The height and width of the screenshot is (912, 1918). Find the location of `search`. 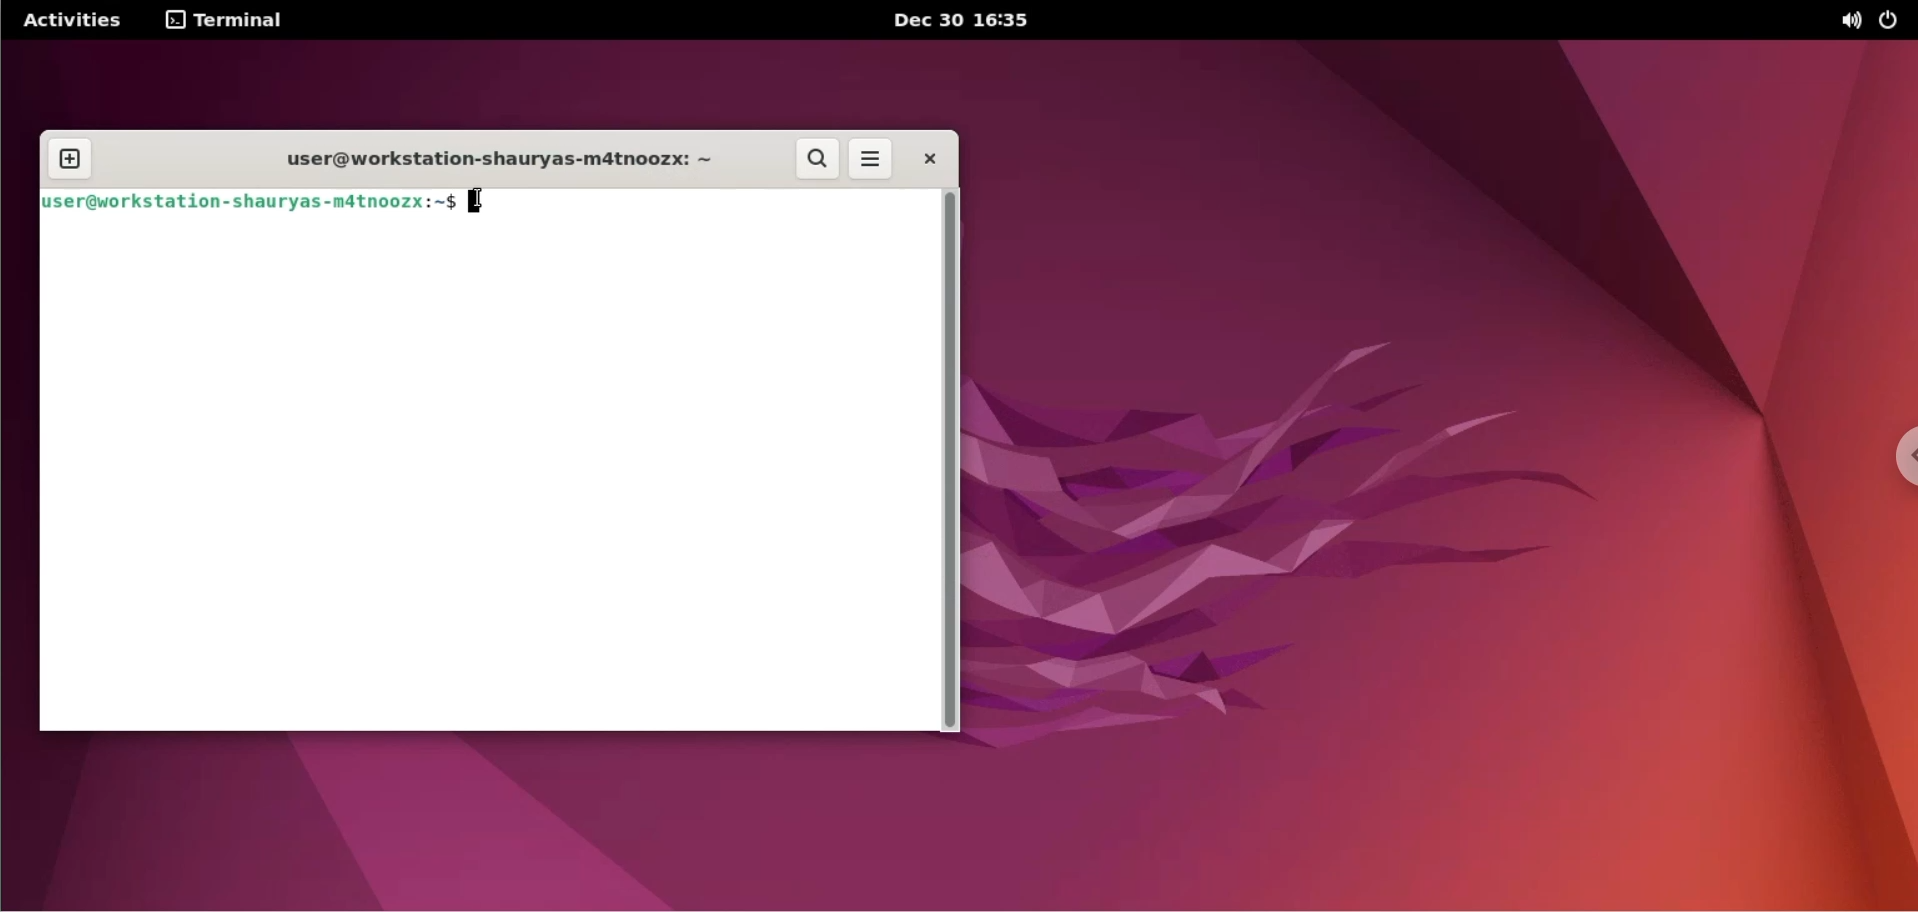

search is located at coordinates (817, 158).